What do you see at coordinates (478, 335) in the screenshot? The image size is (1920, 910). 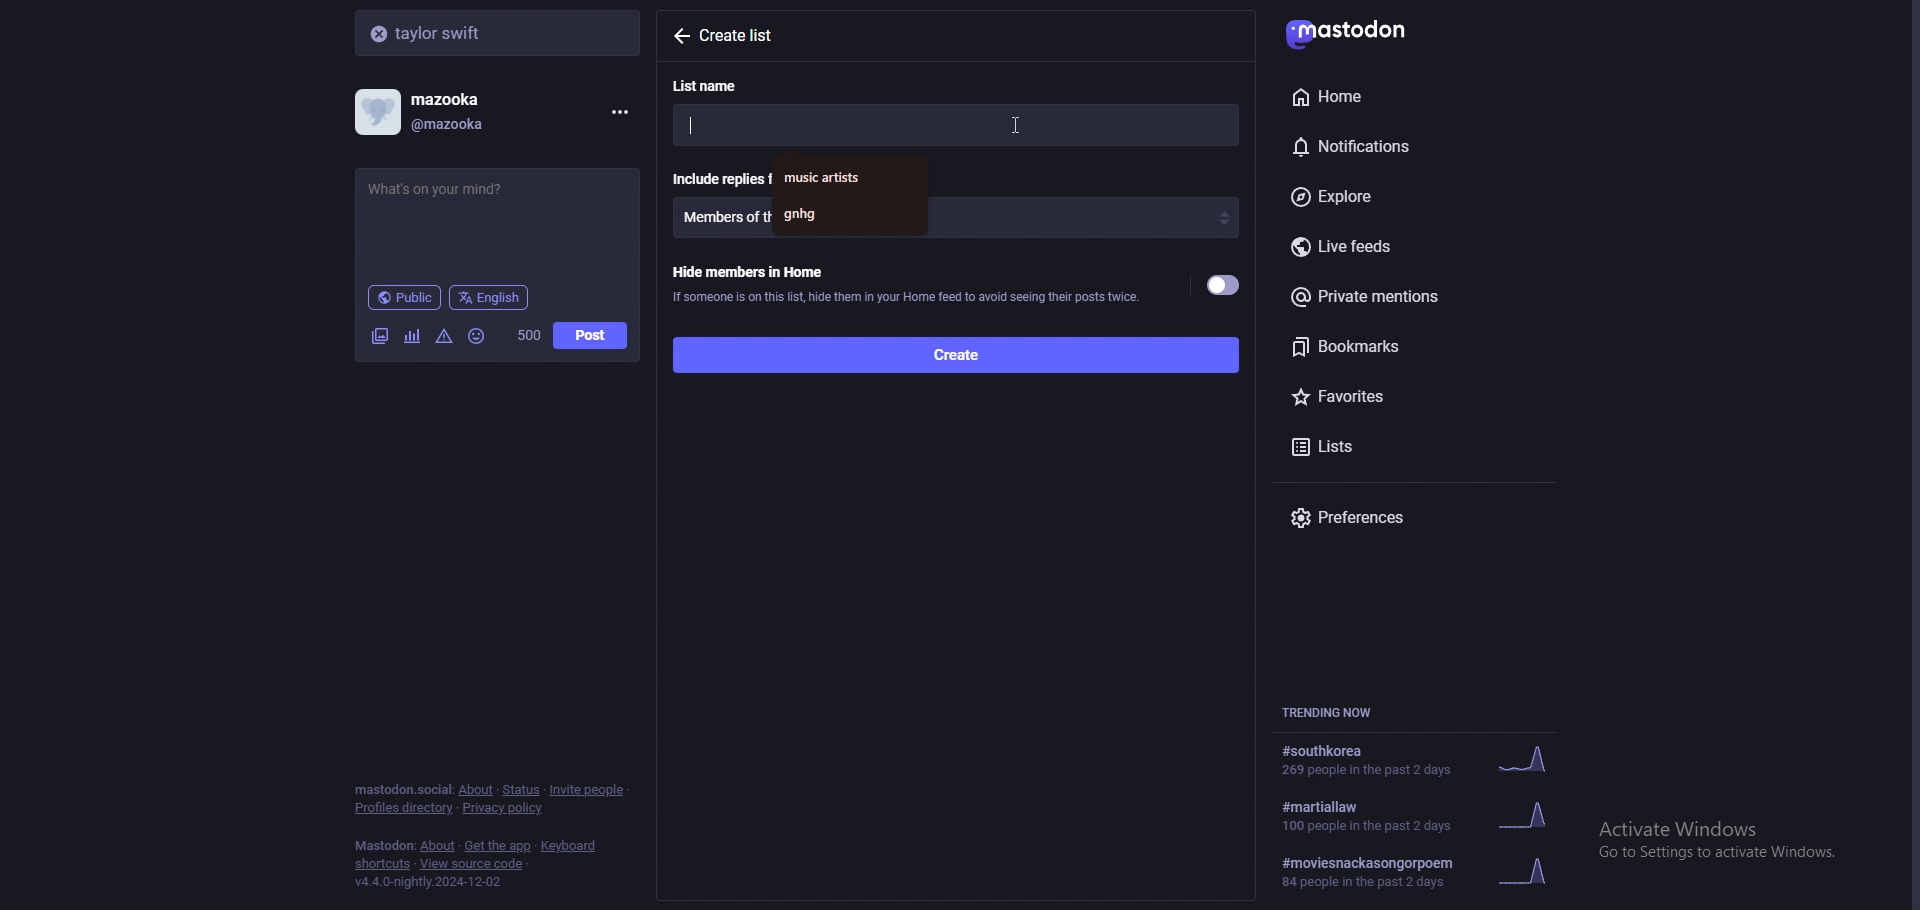 I see `emoji` at bounding box center [478, 335].